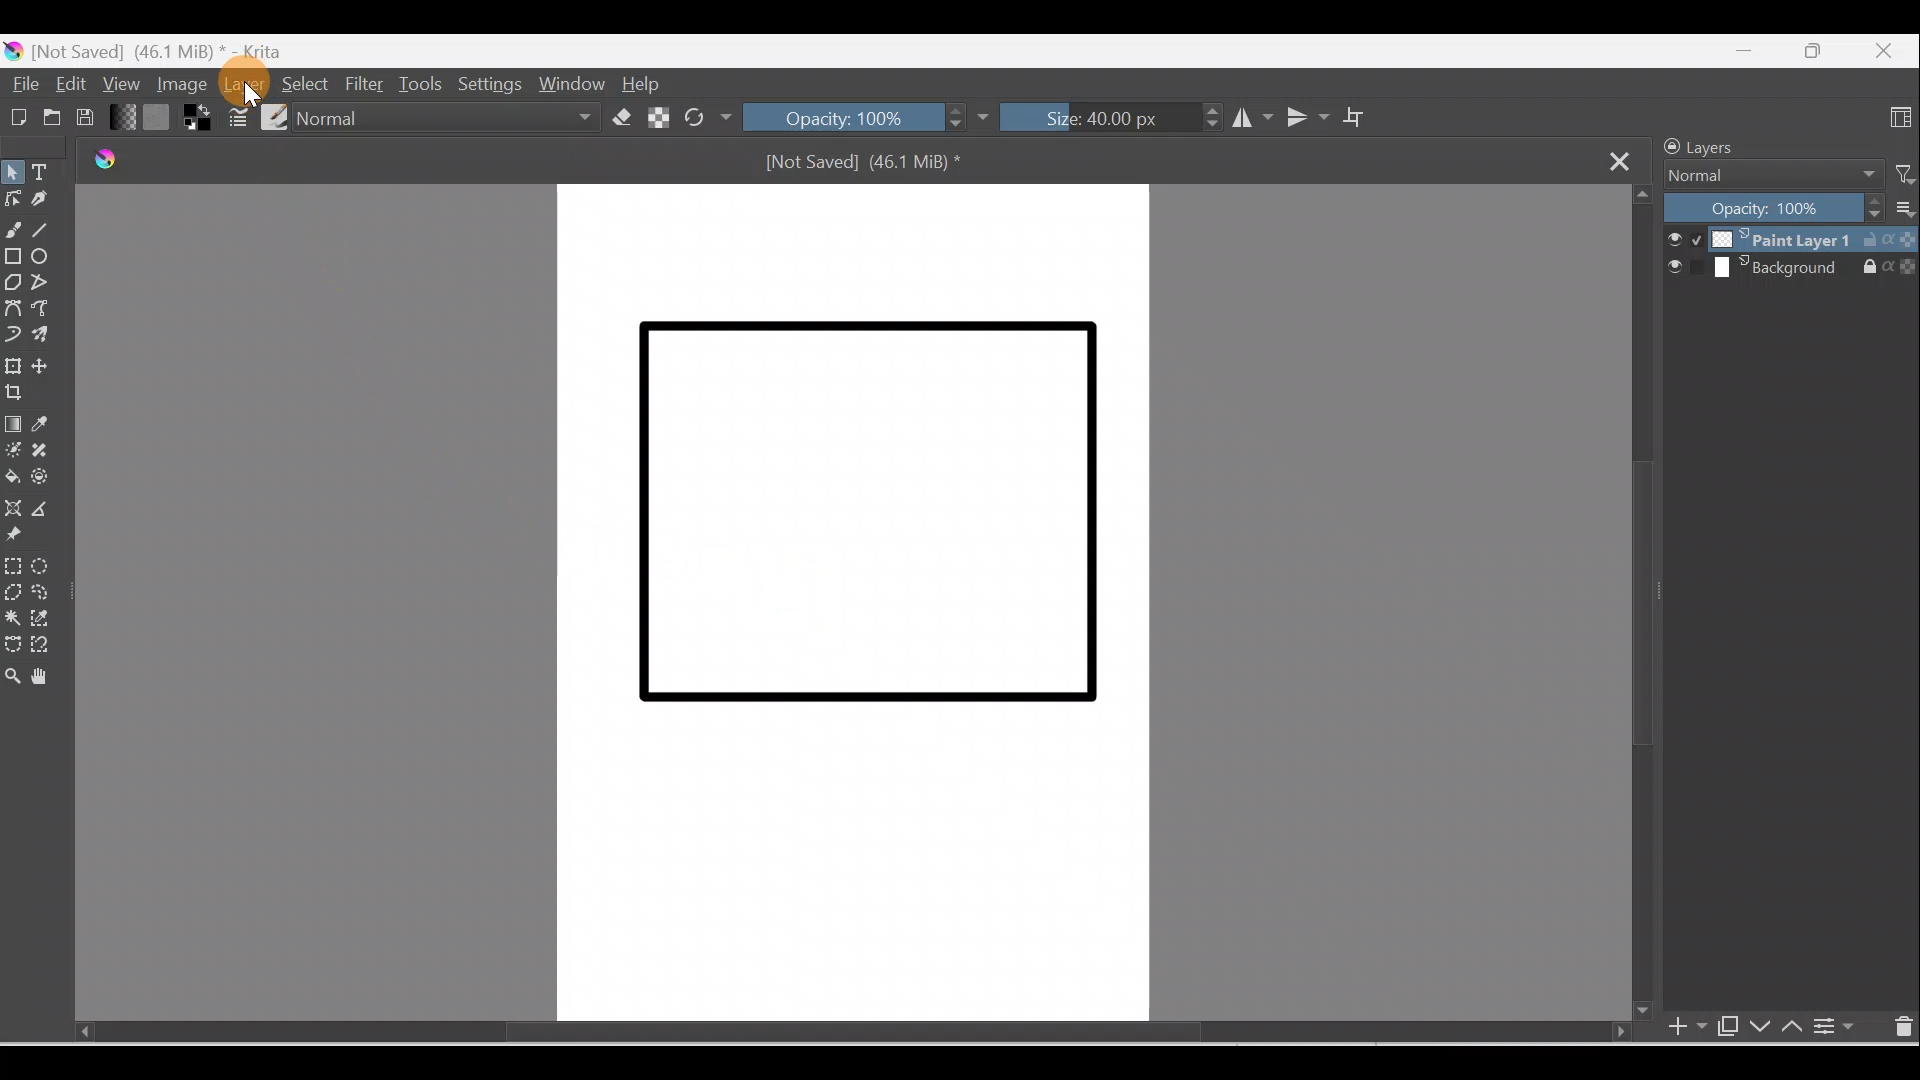  I want to click on Zoom tool, so click(12, 679).